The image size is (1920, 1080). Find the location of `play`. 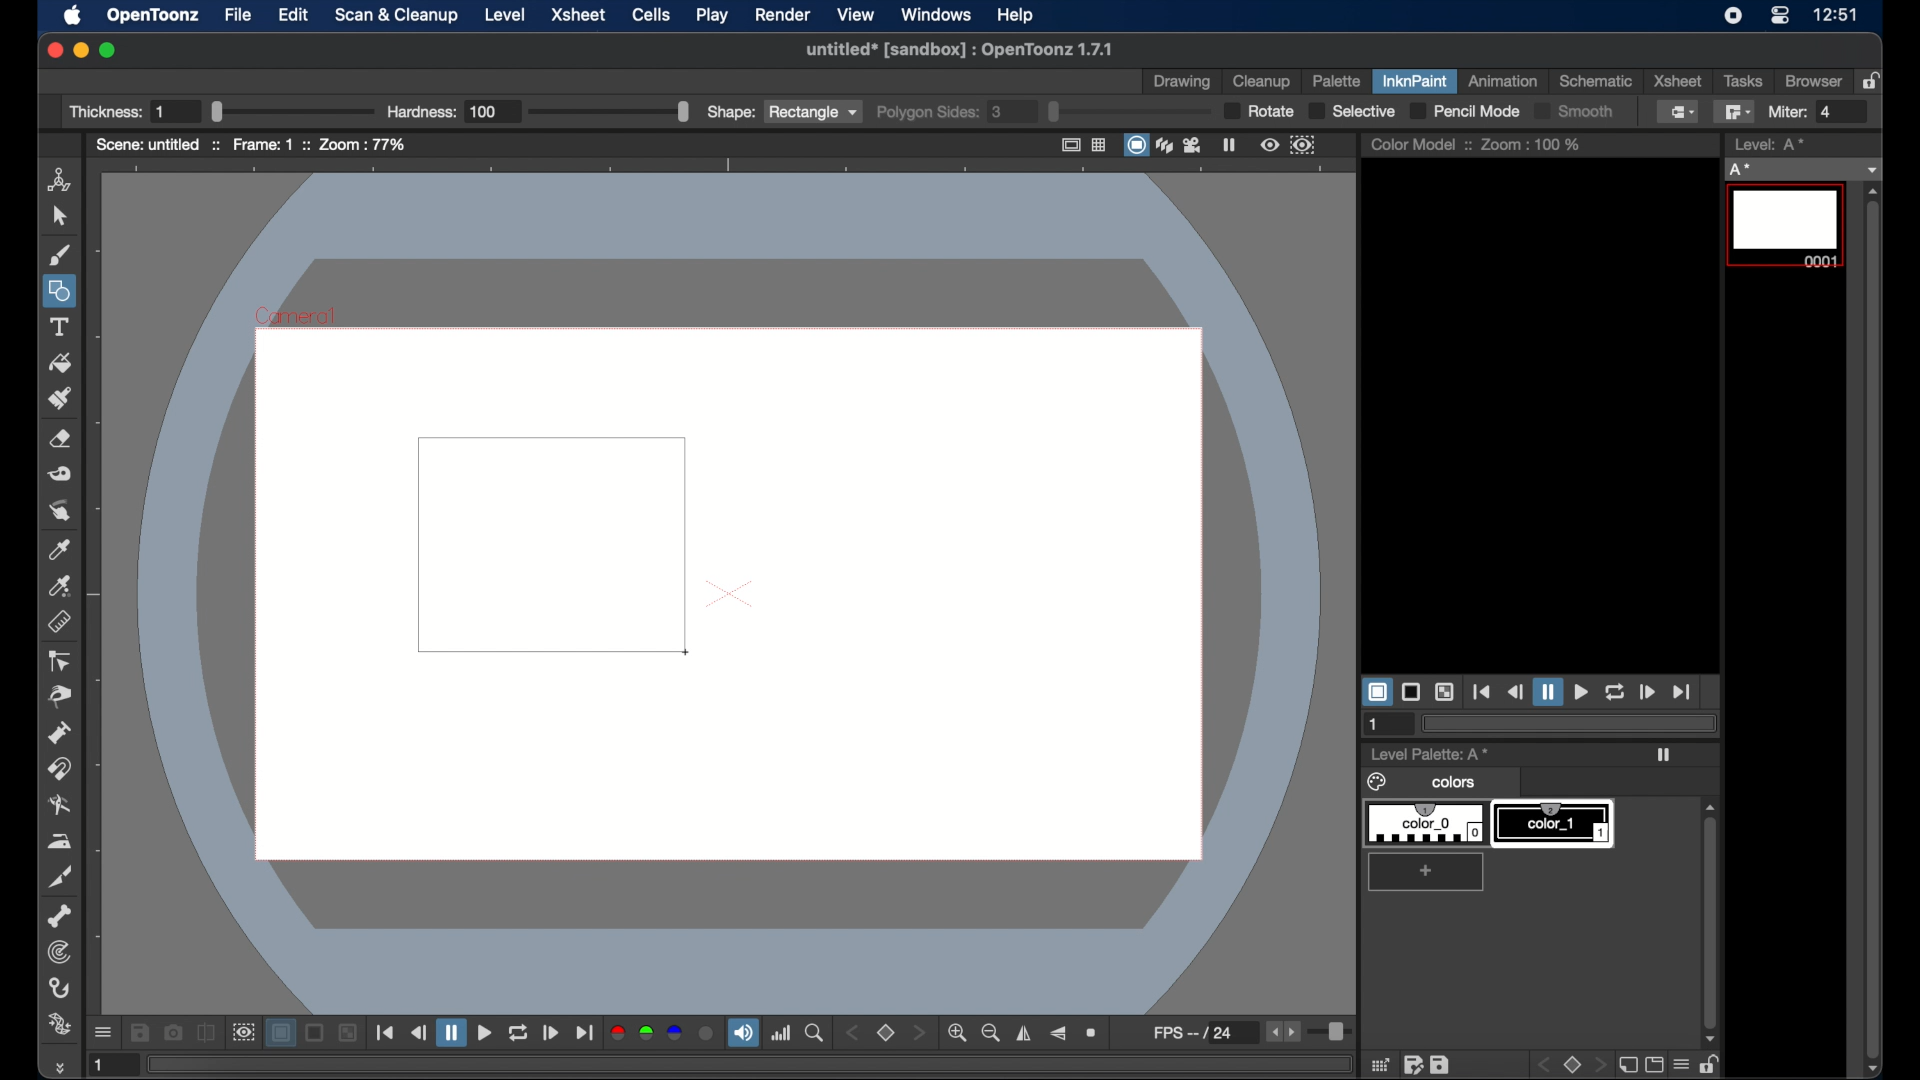

play is located at coordinates (1580, 693).